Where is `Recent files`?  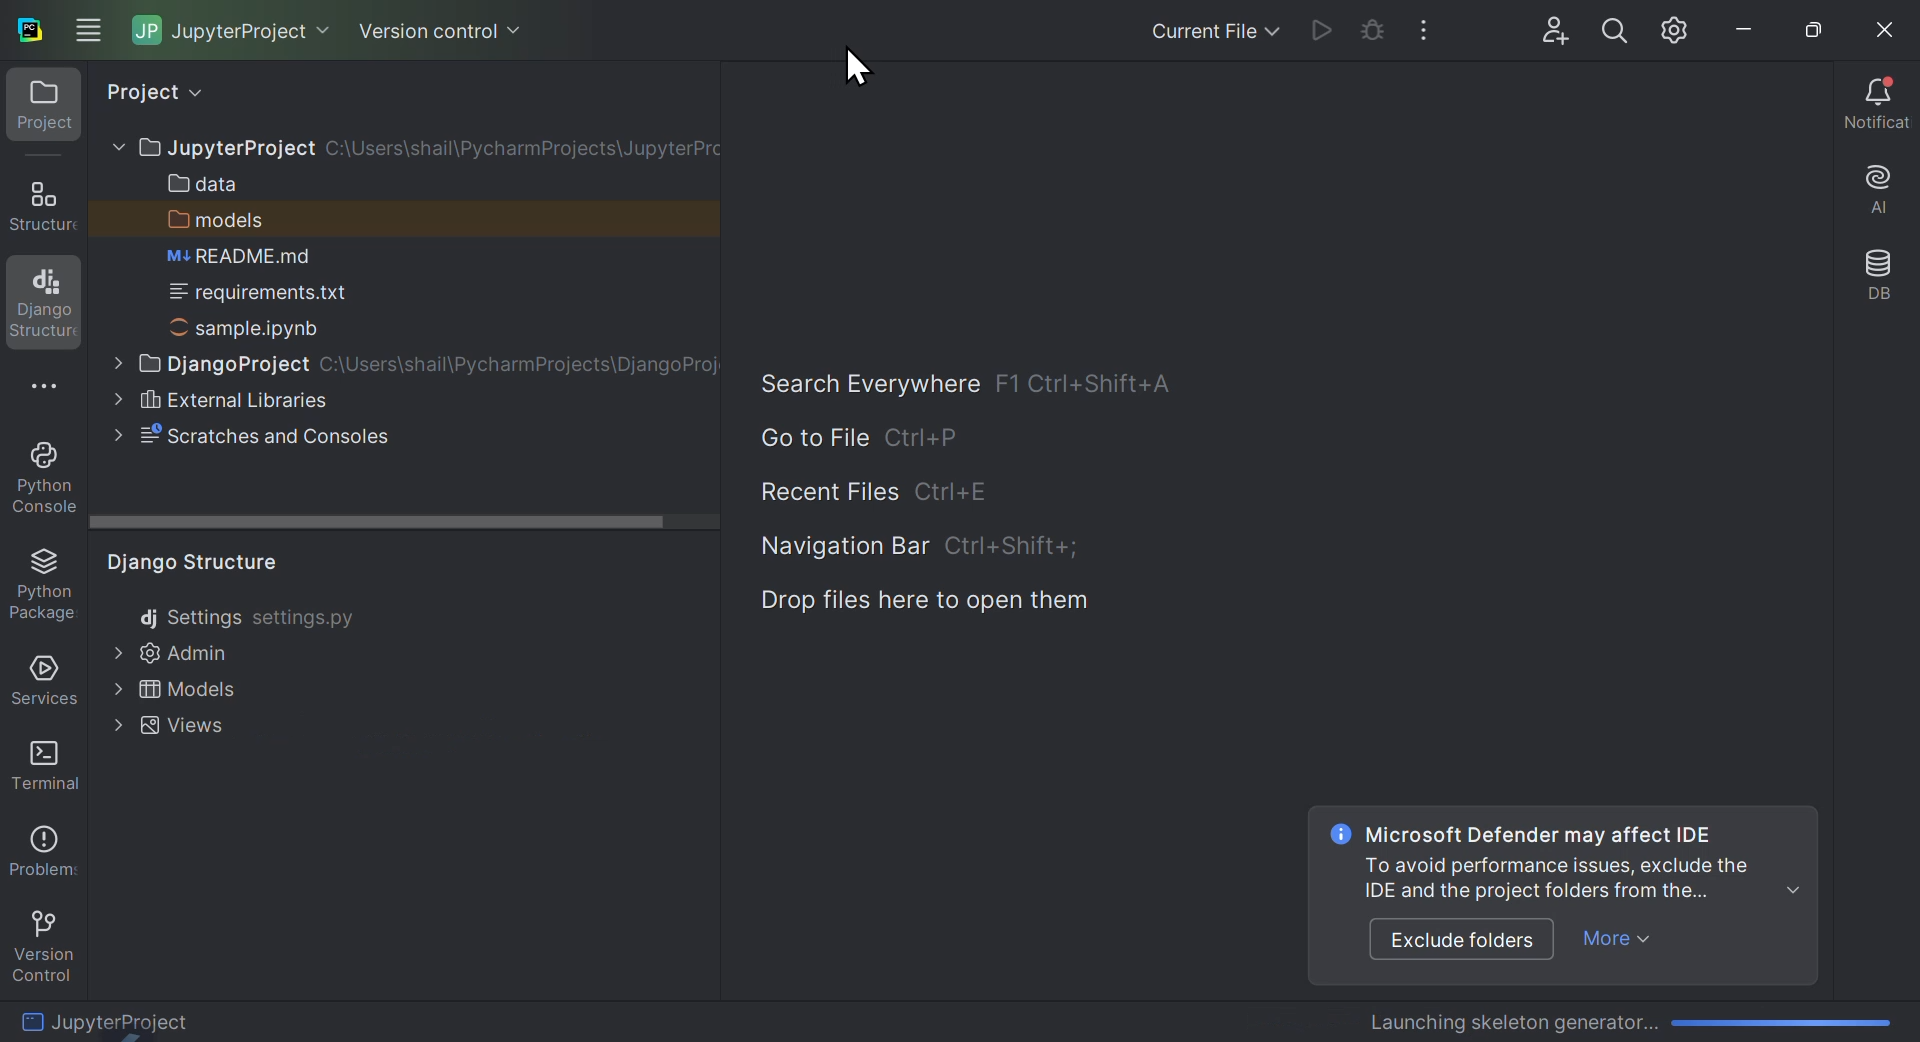
Recent files is located at coordinates (824, 493).